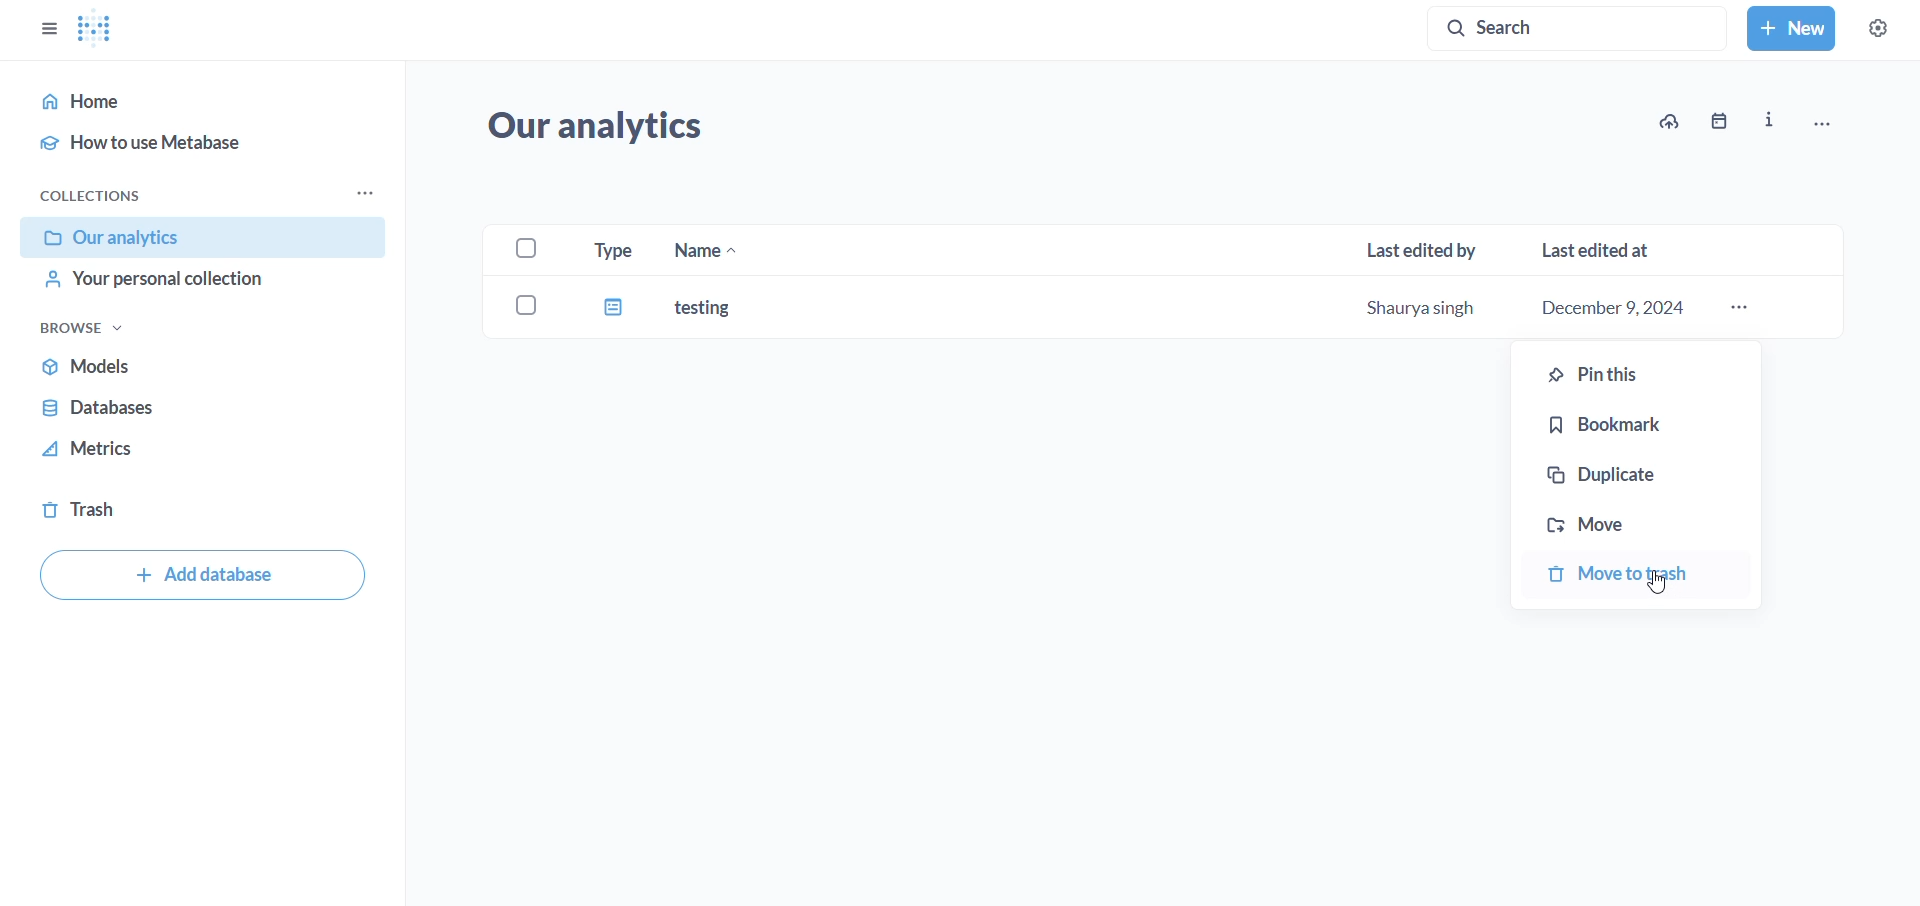 This screenshot has height=906, width=1920. Describe the element at coordinates (1641, 471) in the screenshot. I see `duplicate` at that location.